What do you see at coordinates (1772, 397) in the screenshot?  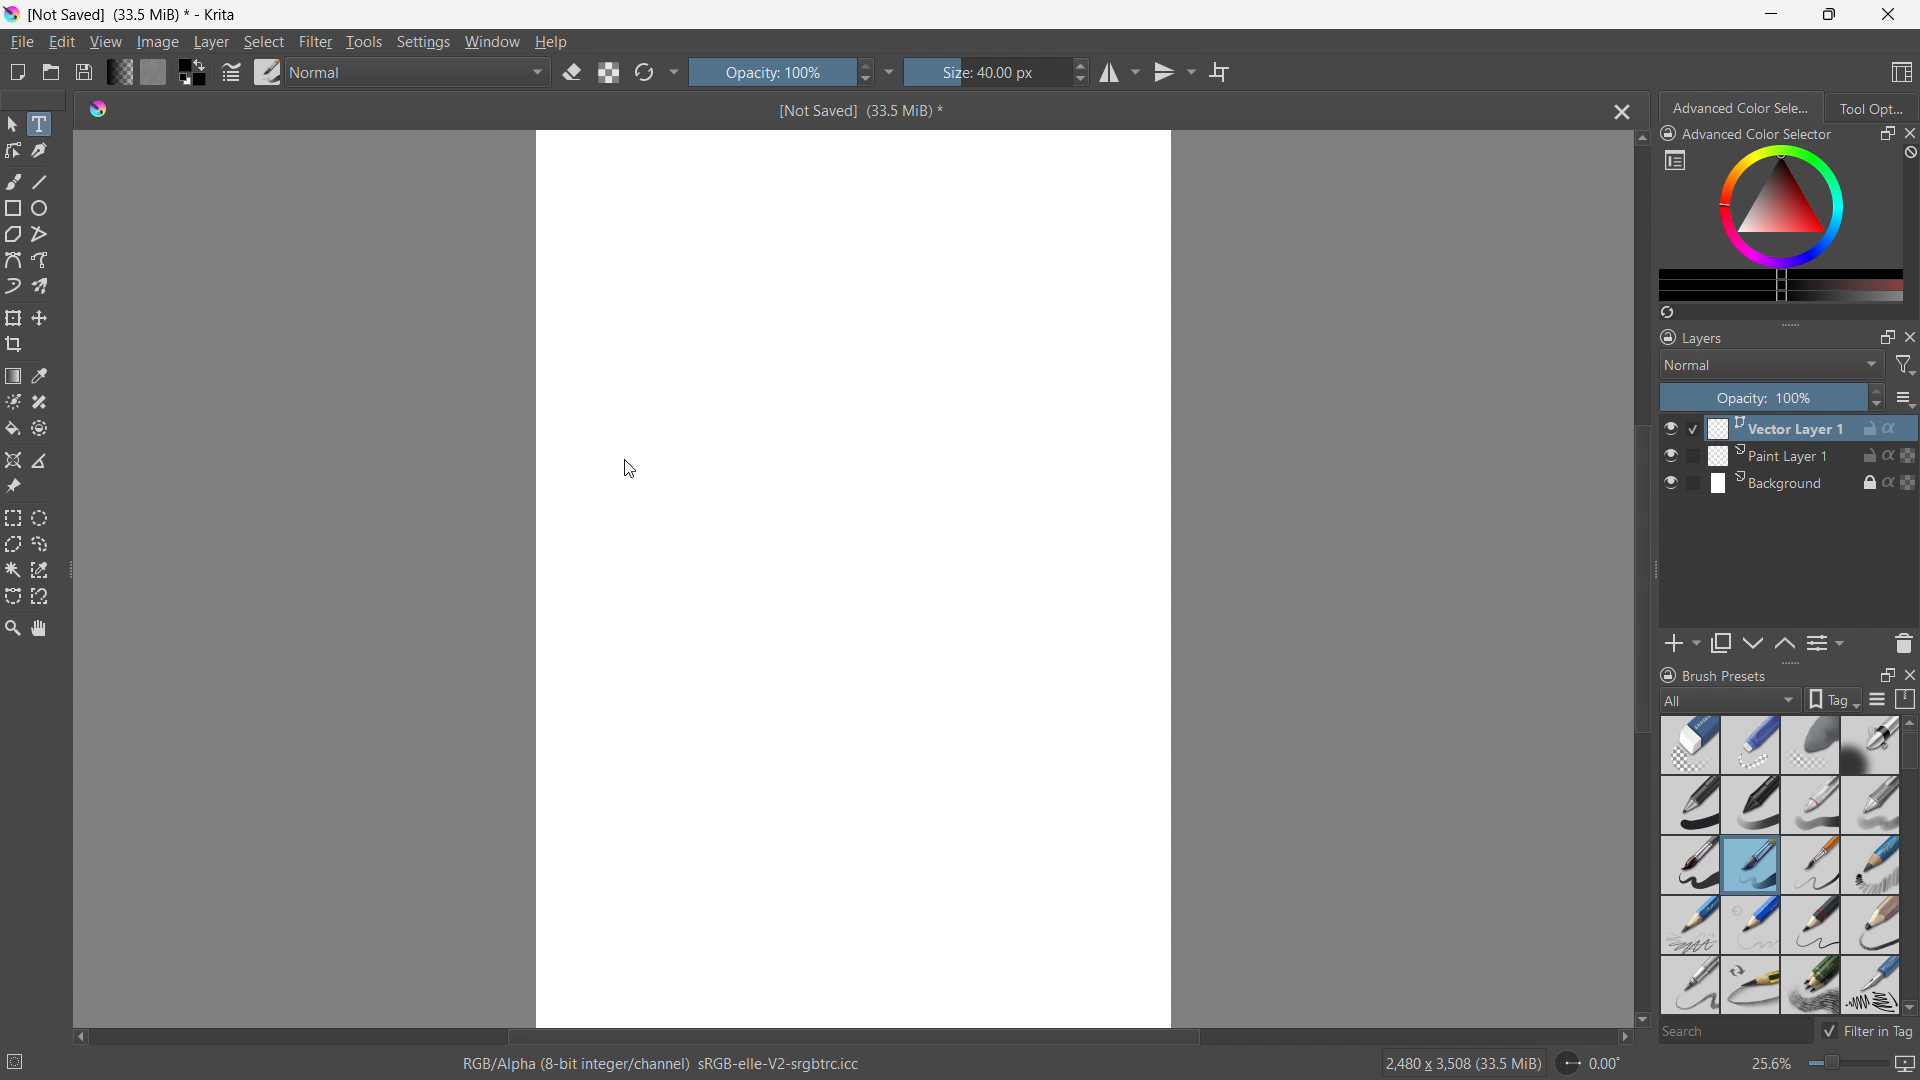 I see `opacity control` at bounding box center [1772, 397].